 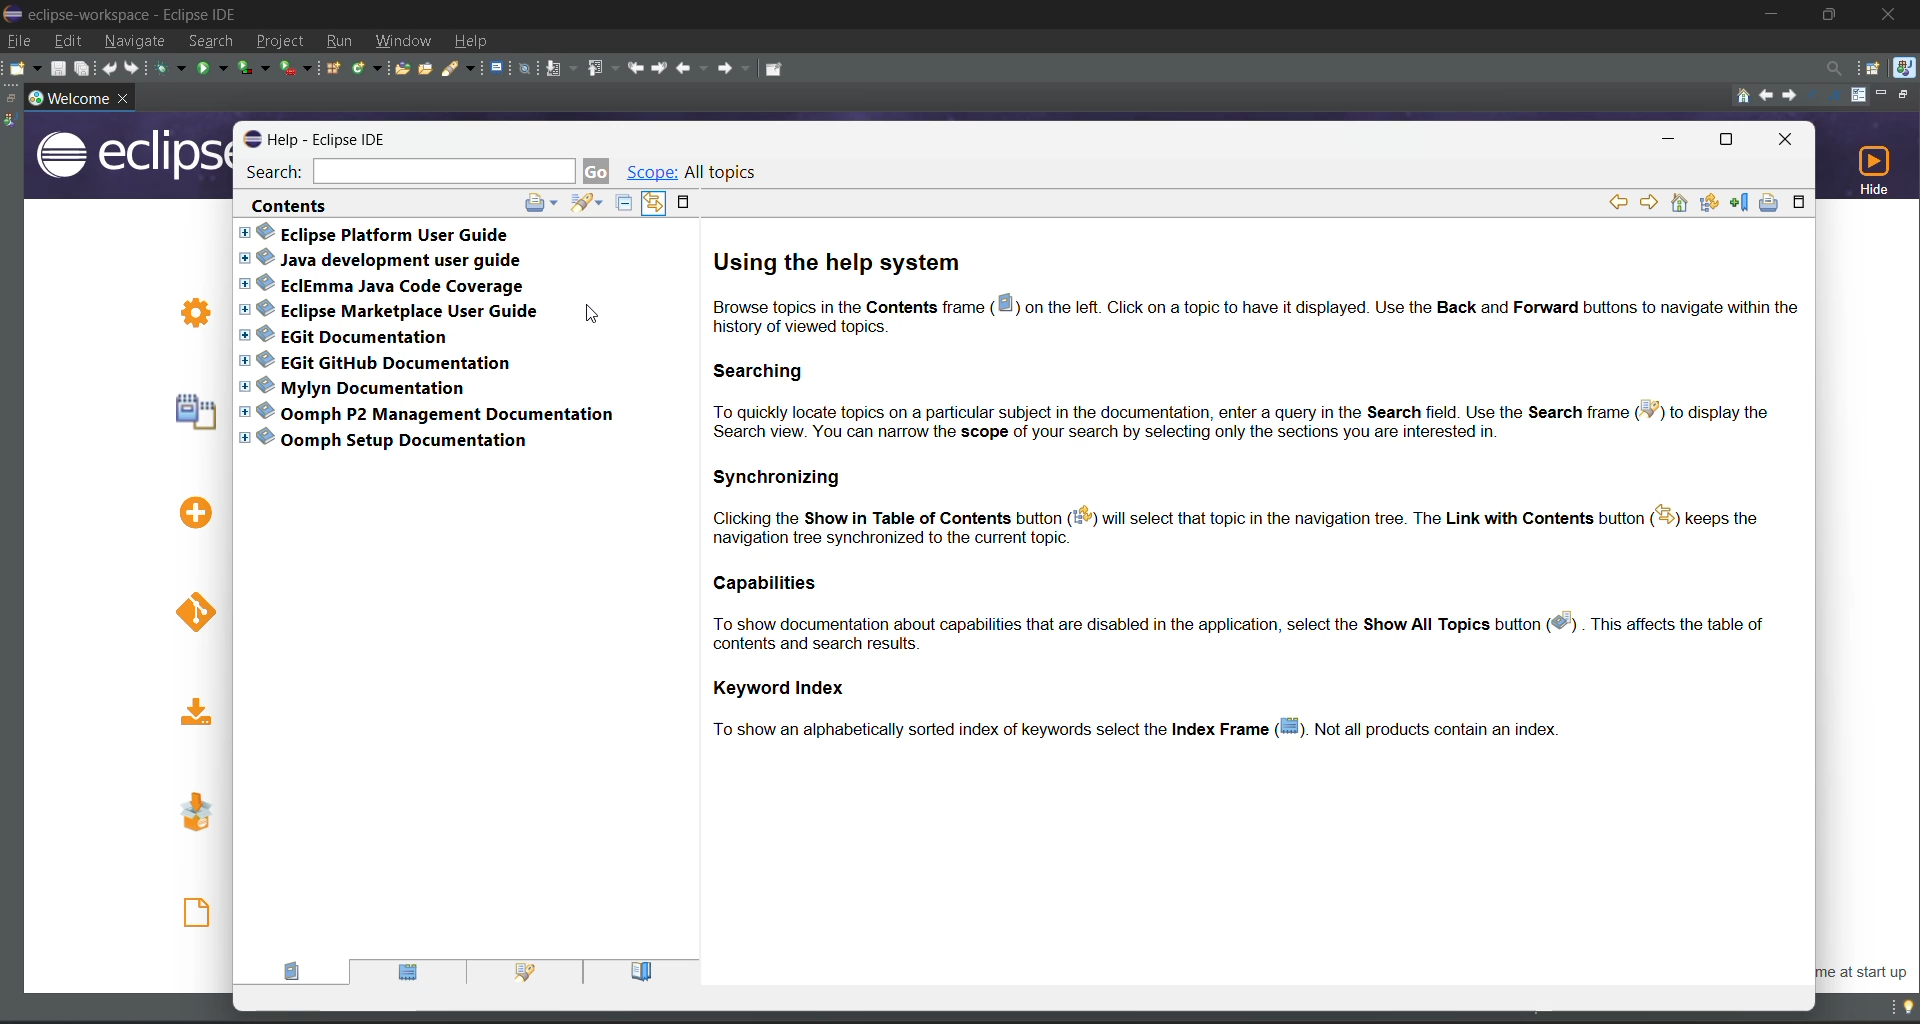 I want to click on search, so click(x=213, y=41).